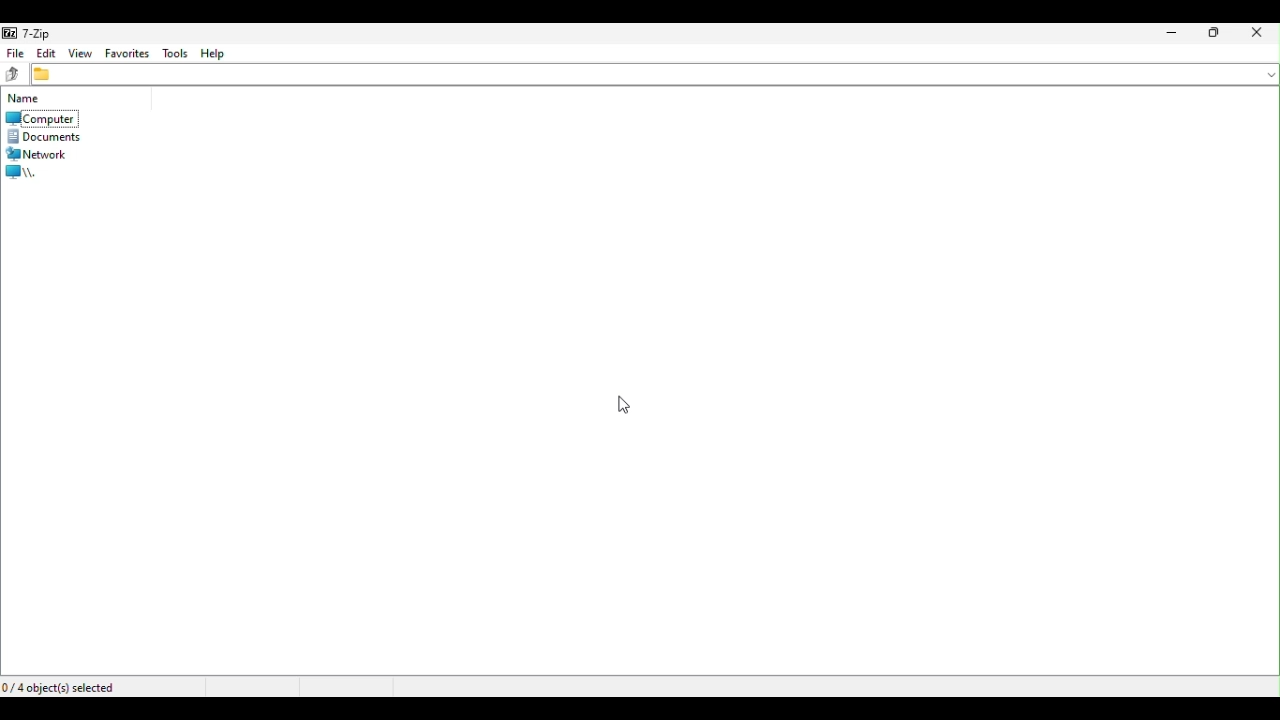 Image resolution: width=1280 pixels, height=720 pixels. What do you see at coordinates (25, 171) in the screenshot?
I see `root` at bounding box center [25, 171].